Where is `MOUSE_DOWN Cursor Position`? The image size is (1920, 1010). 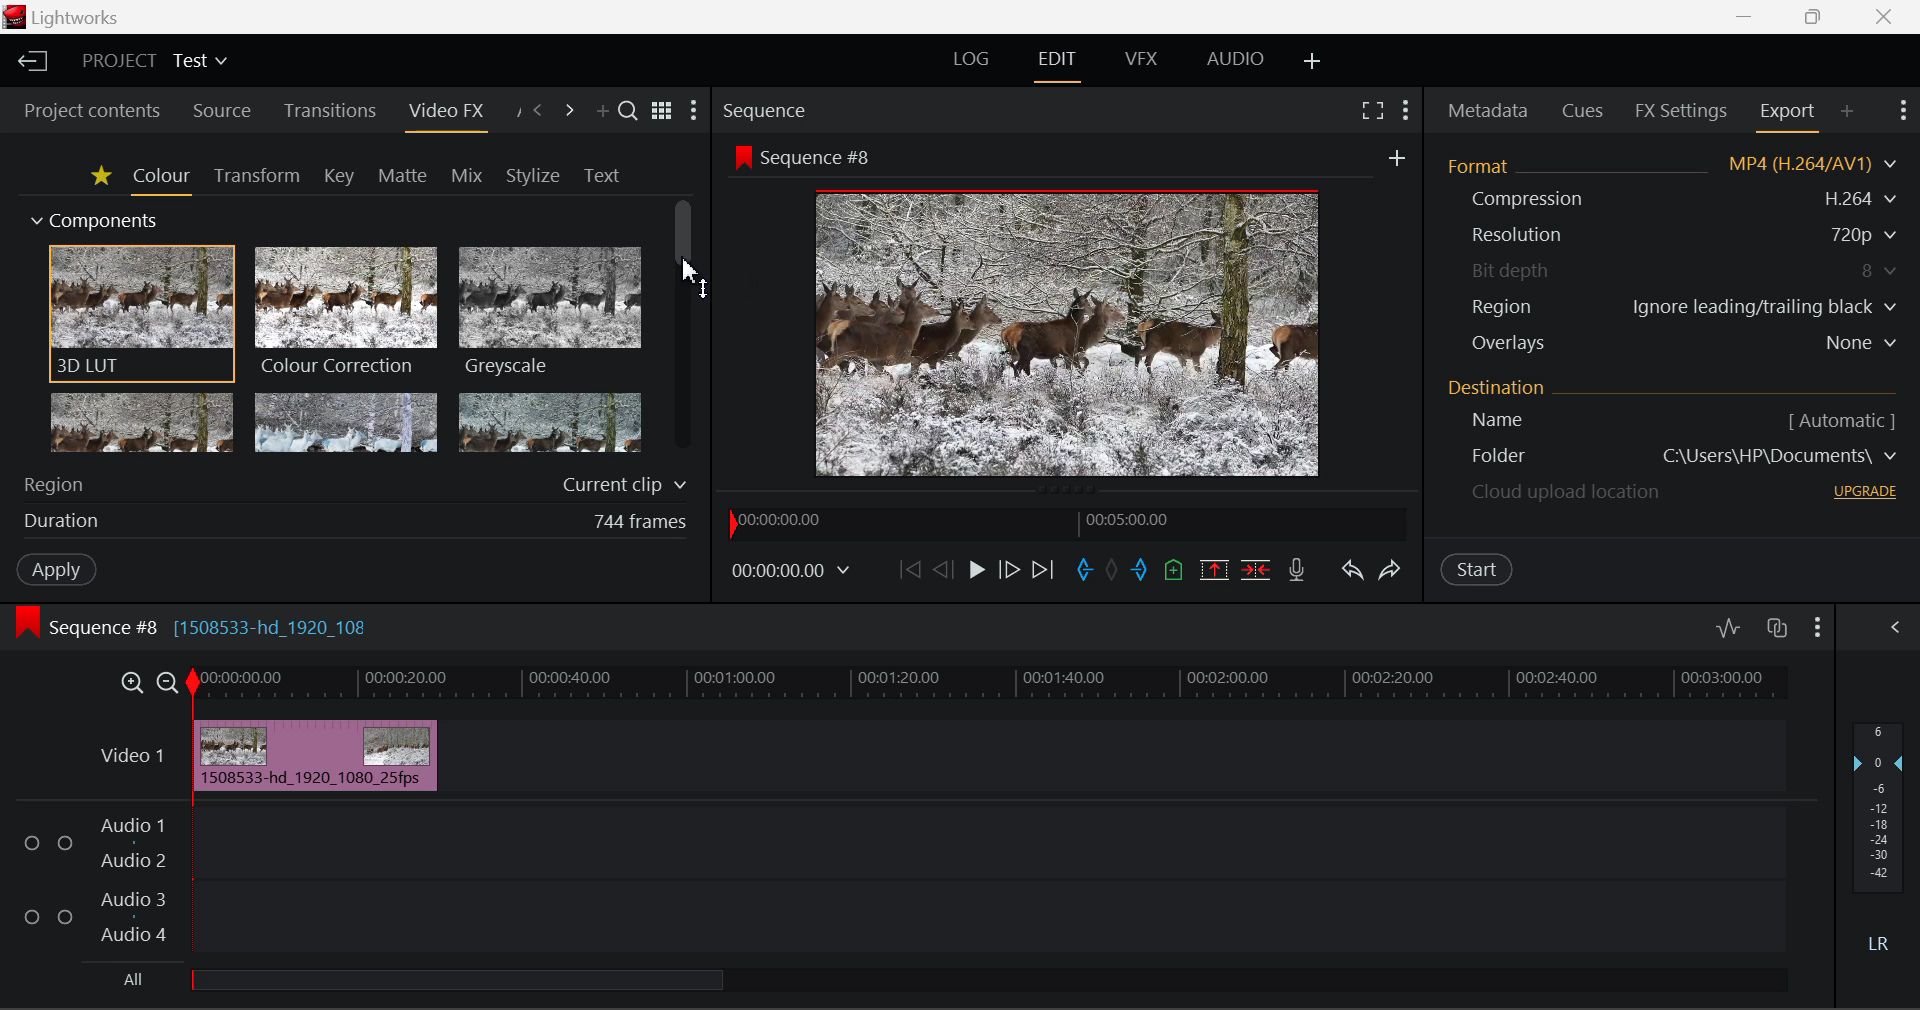 MOUSE_DOWN Cursor Position is located at coordinates (690, 271).